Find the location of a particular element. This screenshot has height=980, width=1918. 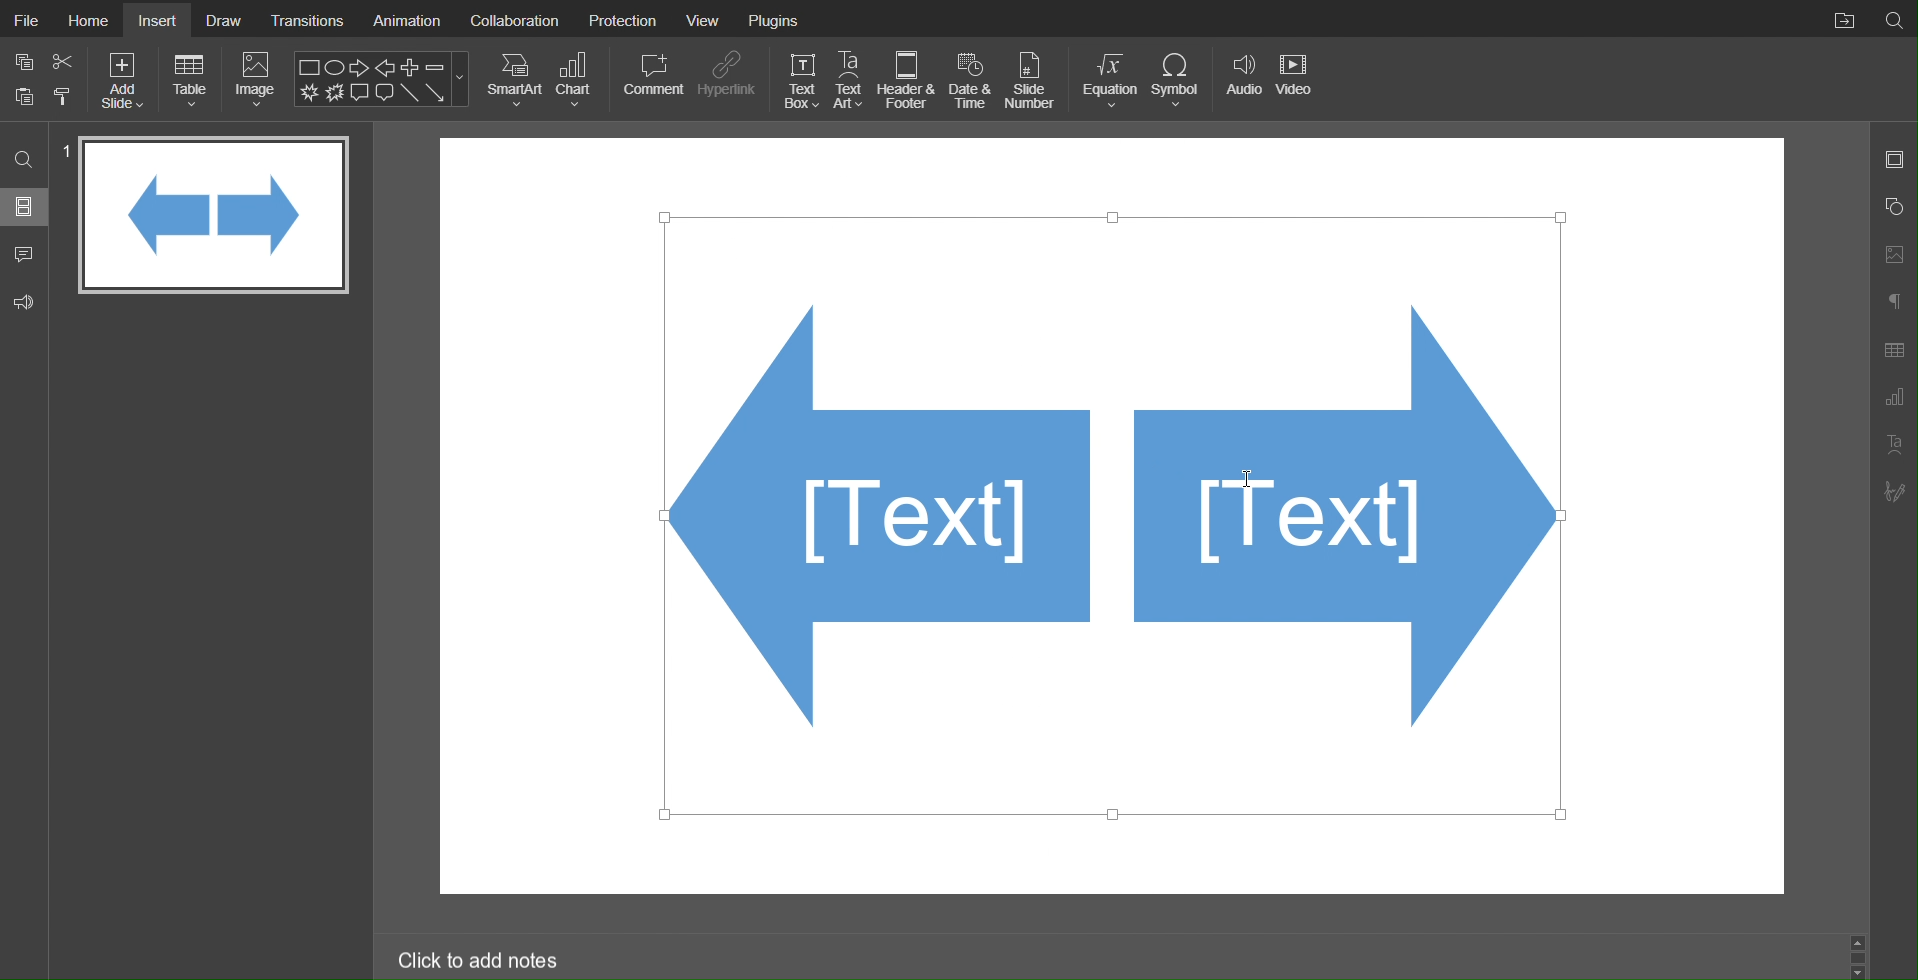

Slides is located at coordinates (26, 207).